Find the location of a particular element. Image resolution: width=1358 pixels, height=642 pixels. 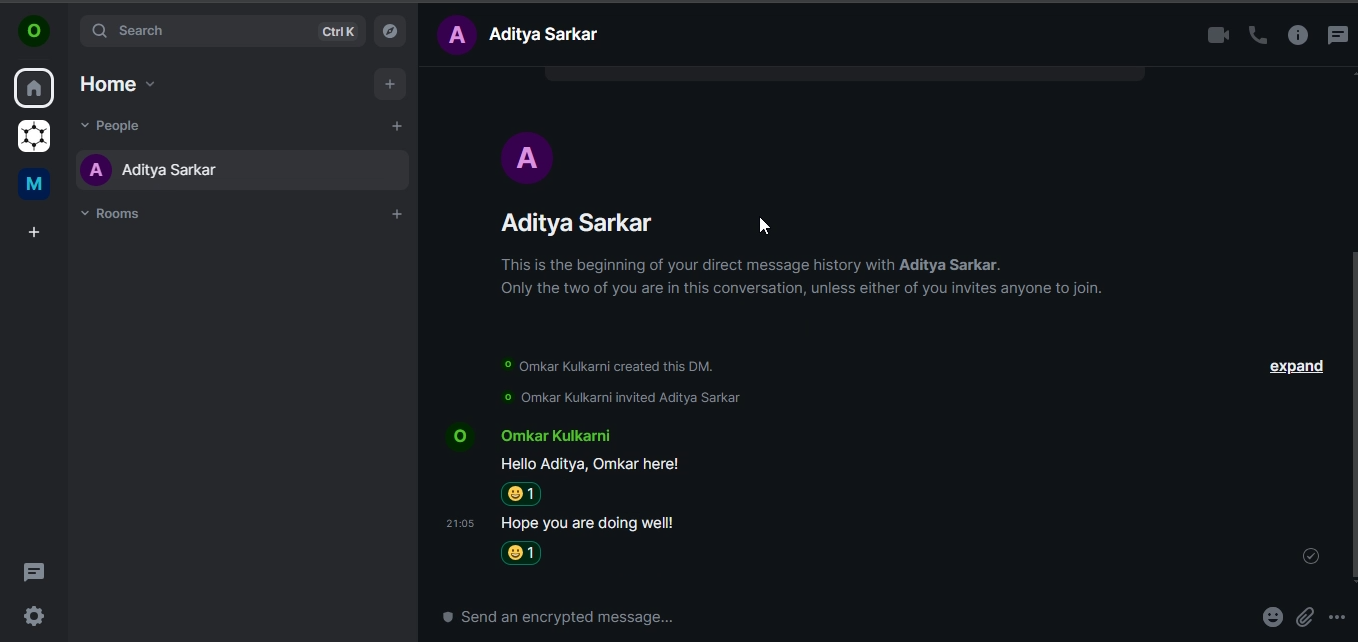

home is located at coordinates (35, 90).